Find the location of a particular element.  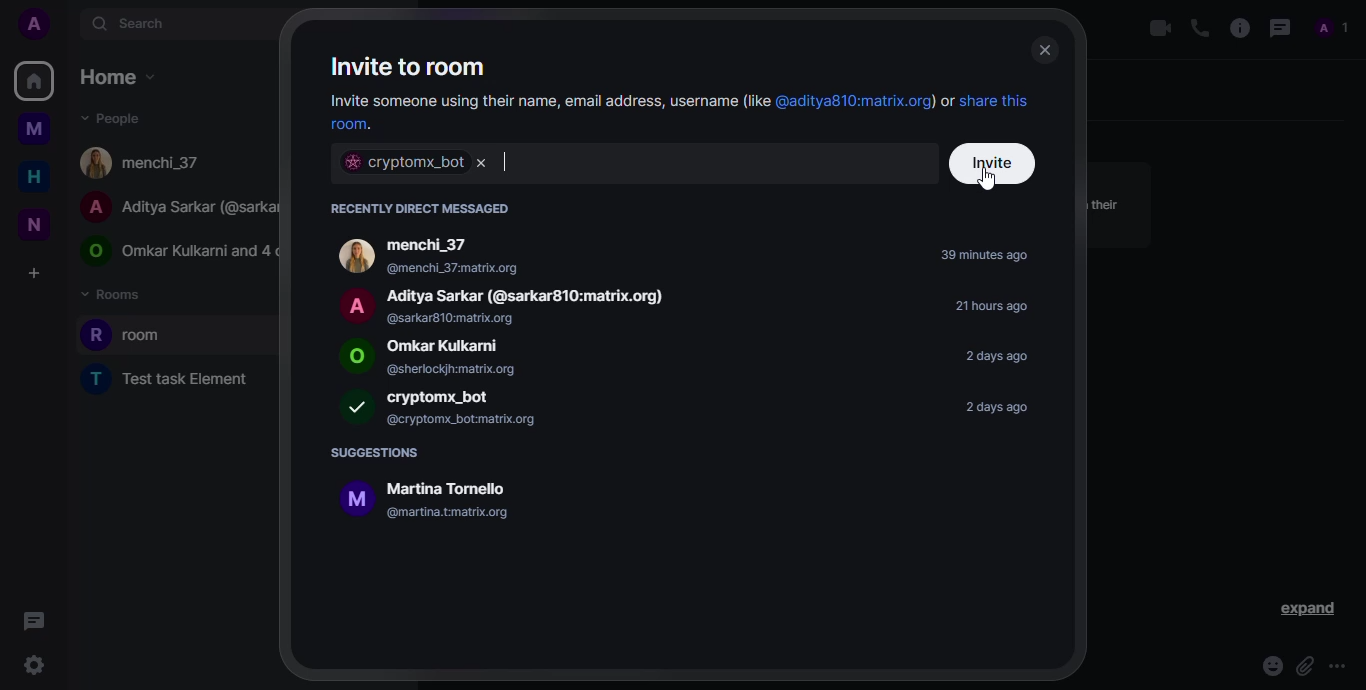

21 hours ago is located at coordinates (993, 307).